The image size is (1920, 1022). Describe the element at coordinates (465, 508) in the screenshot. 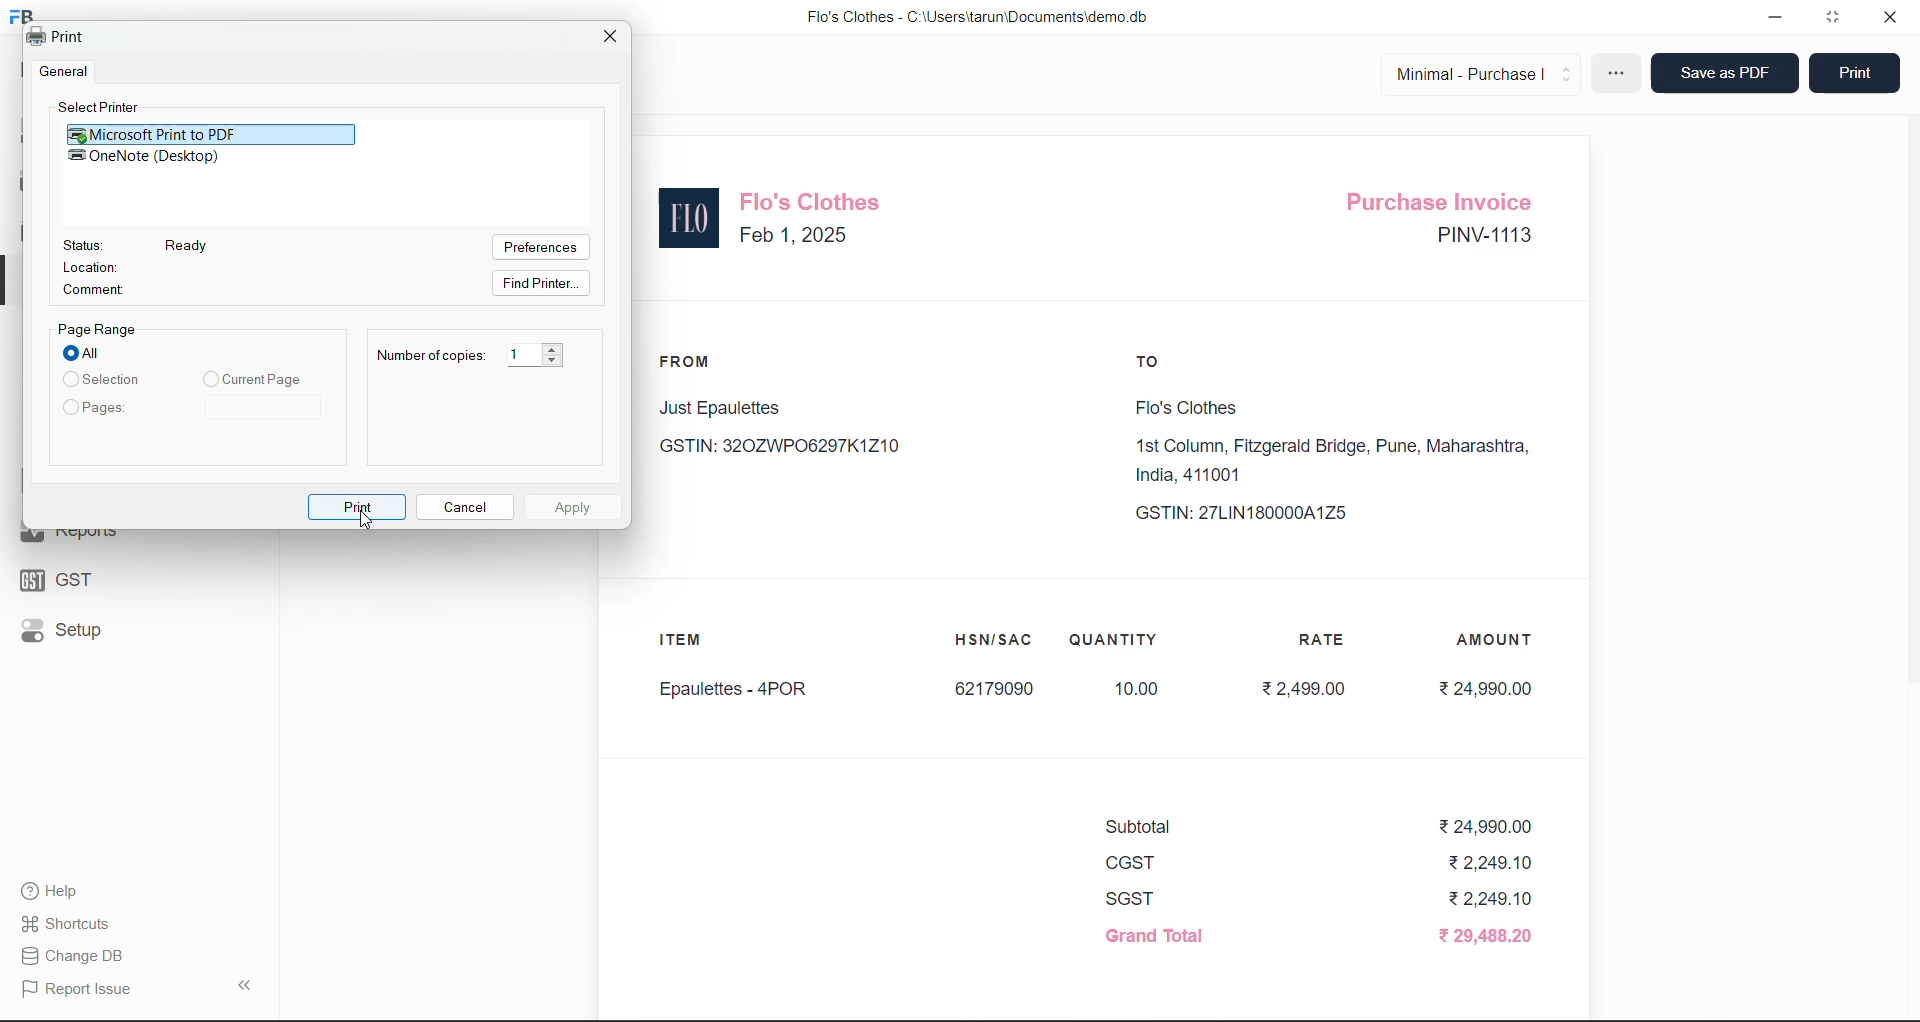

I see `Cancel` at that location.